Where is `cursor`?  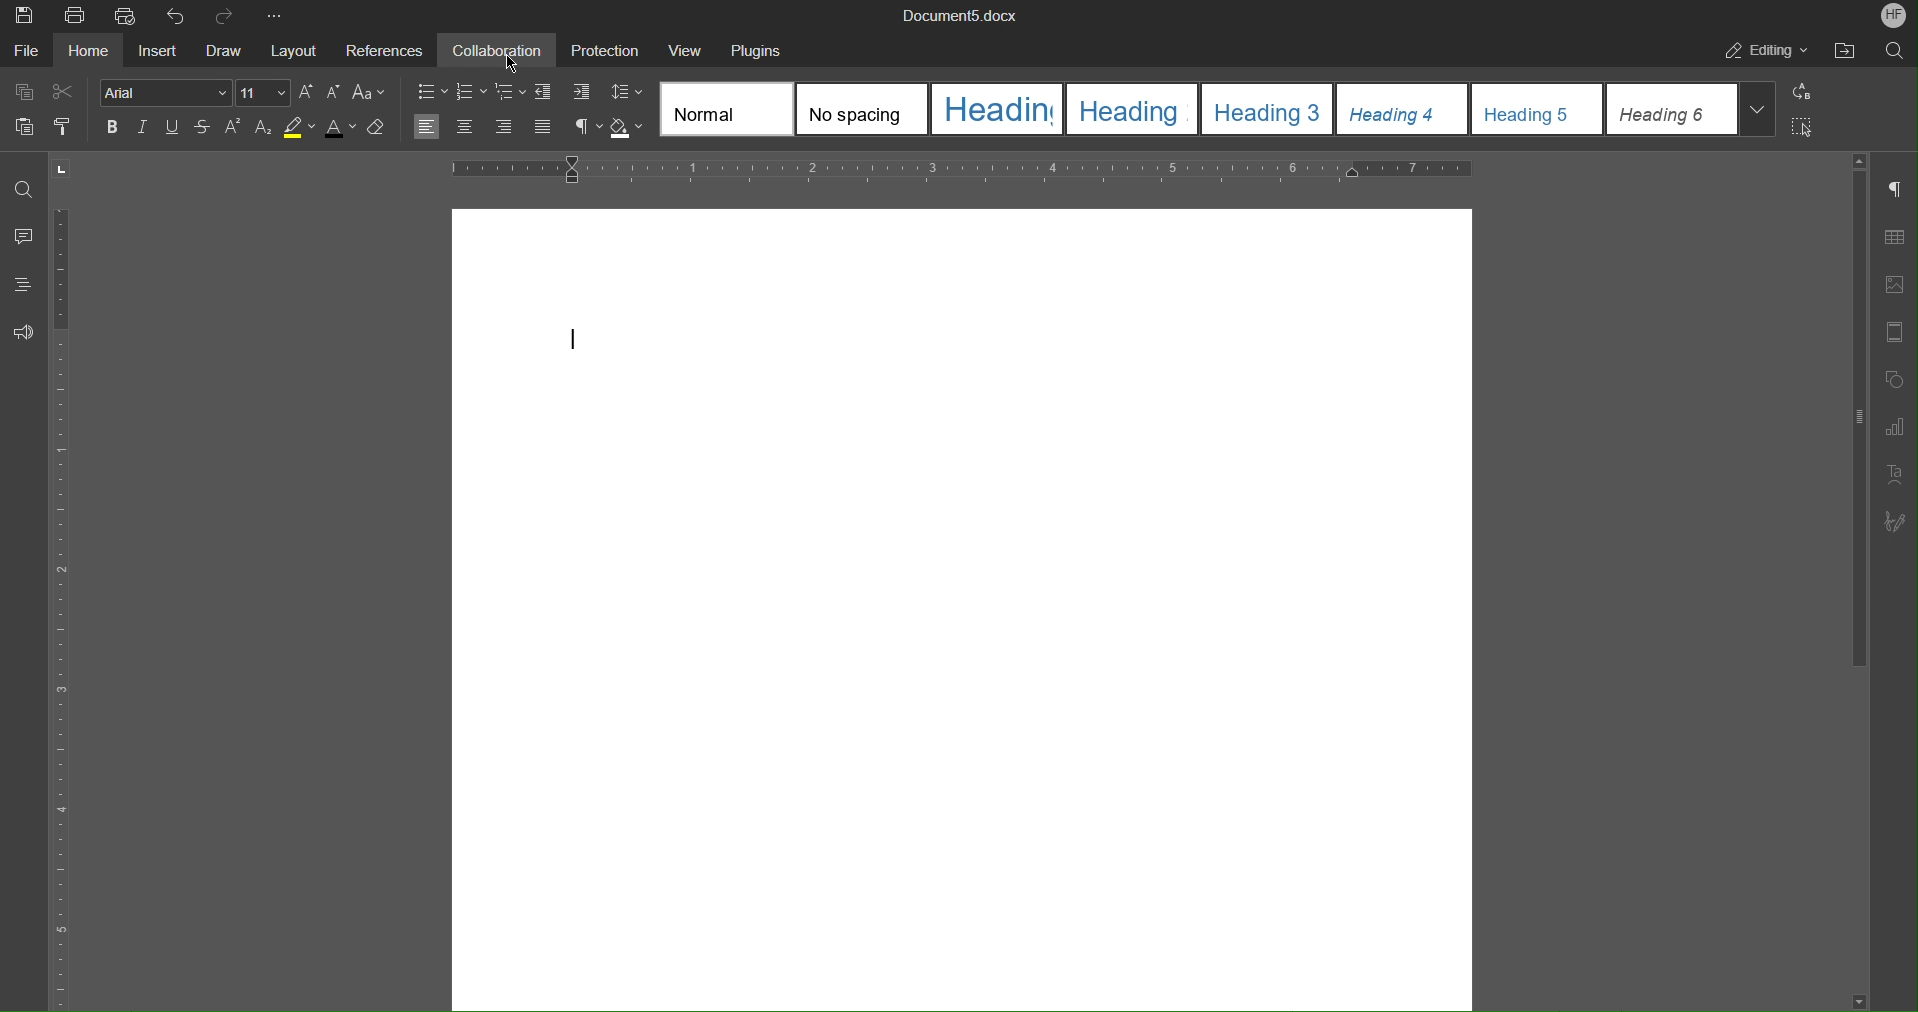
cursor is located at coordinates (76, 165).